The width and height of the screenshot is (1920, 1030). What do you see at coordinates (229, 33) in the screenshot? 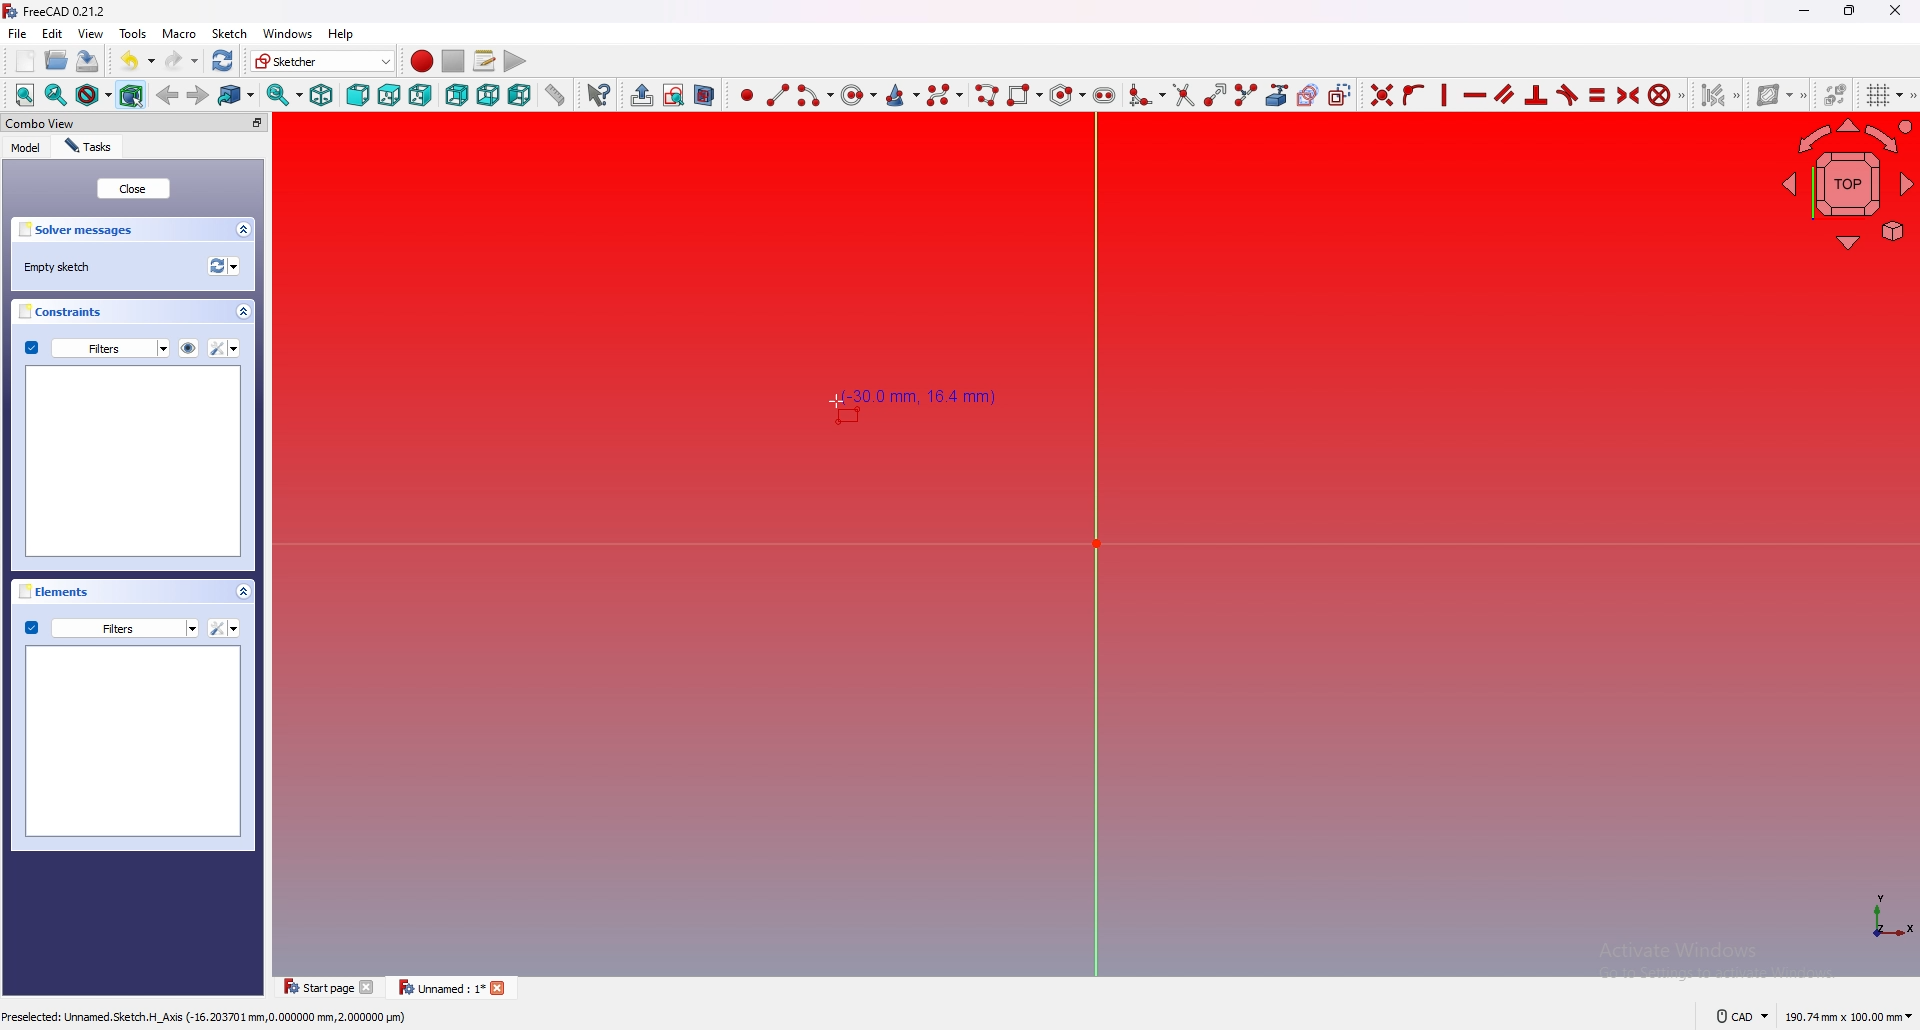
I see `sketch` at bounding box center [229, 33].